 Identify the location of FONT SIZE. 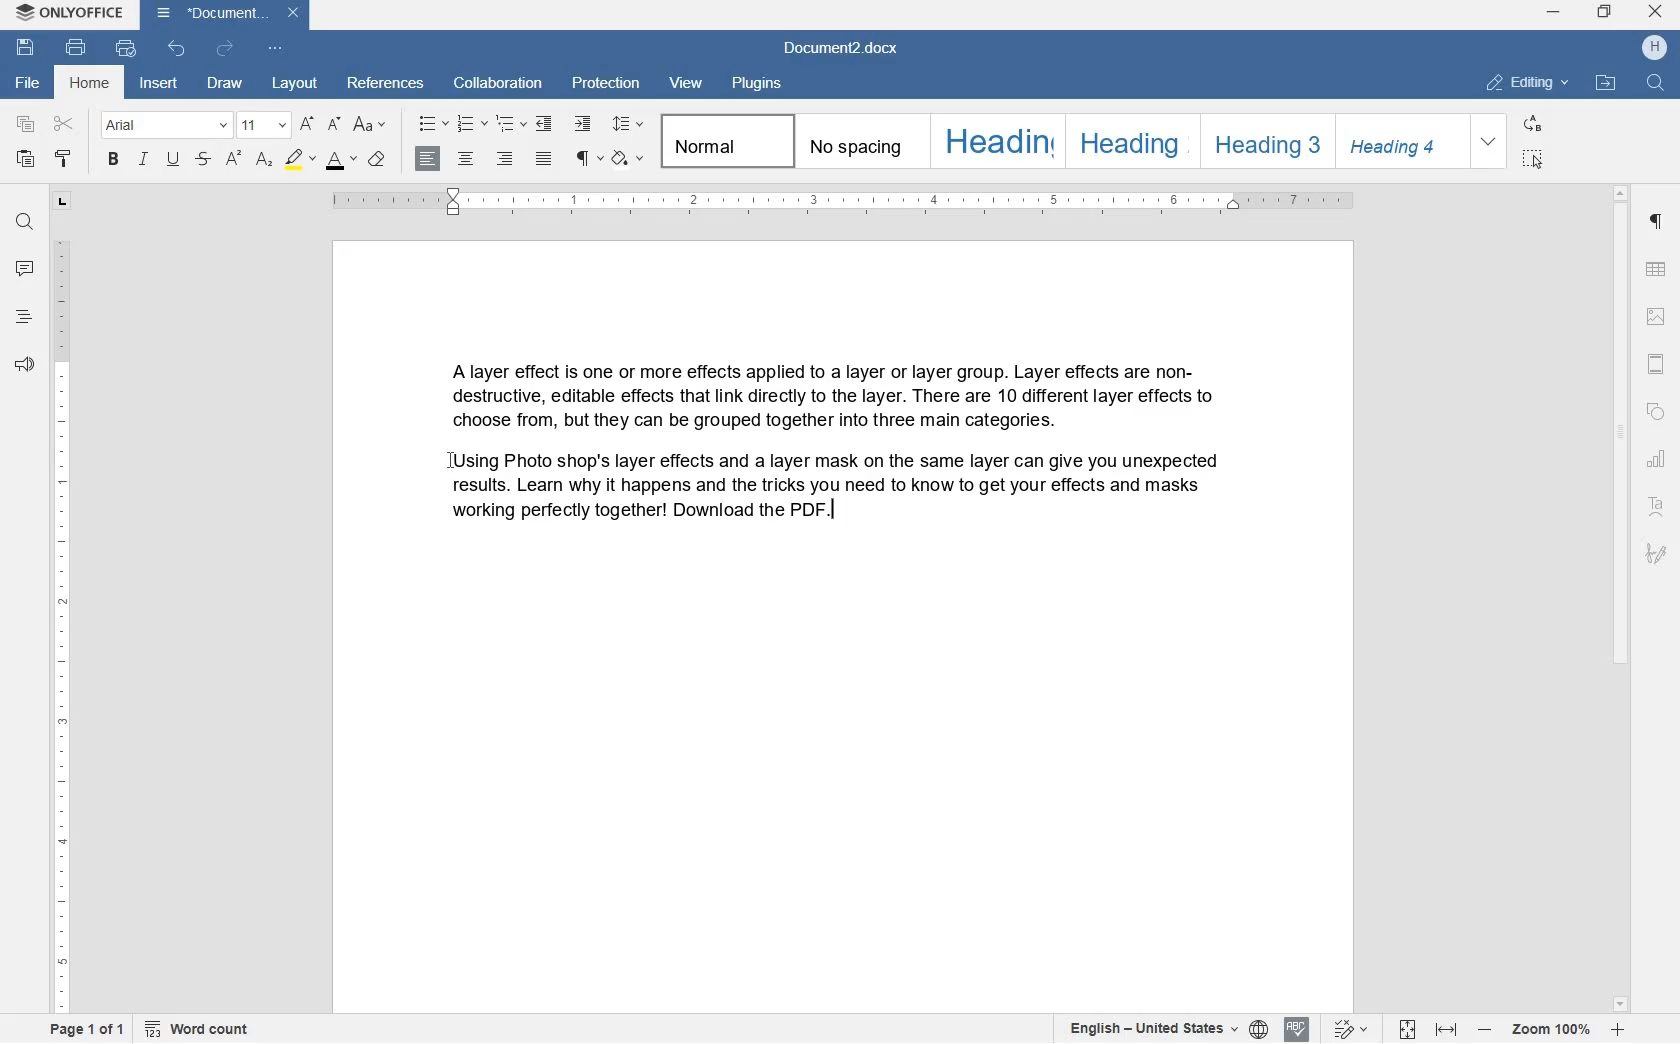
(343, 162).